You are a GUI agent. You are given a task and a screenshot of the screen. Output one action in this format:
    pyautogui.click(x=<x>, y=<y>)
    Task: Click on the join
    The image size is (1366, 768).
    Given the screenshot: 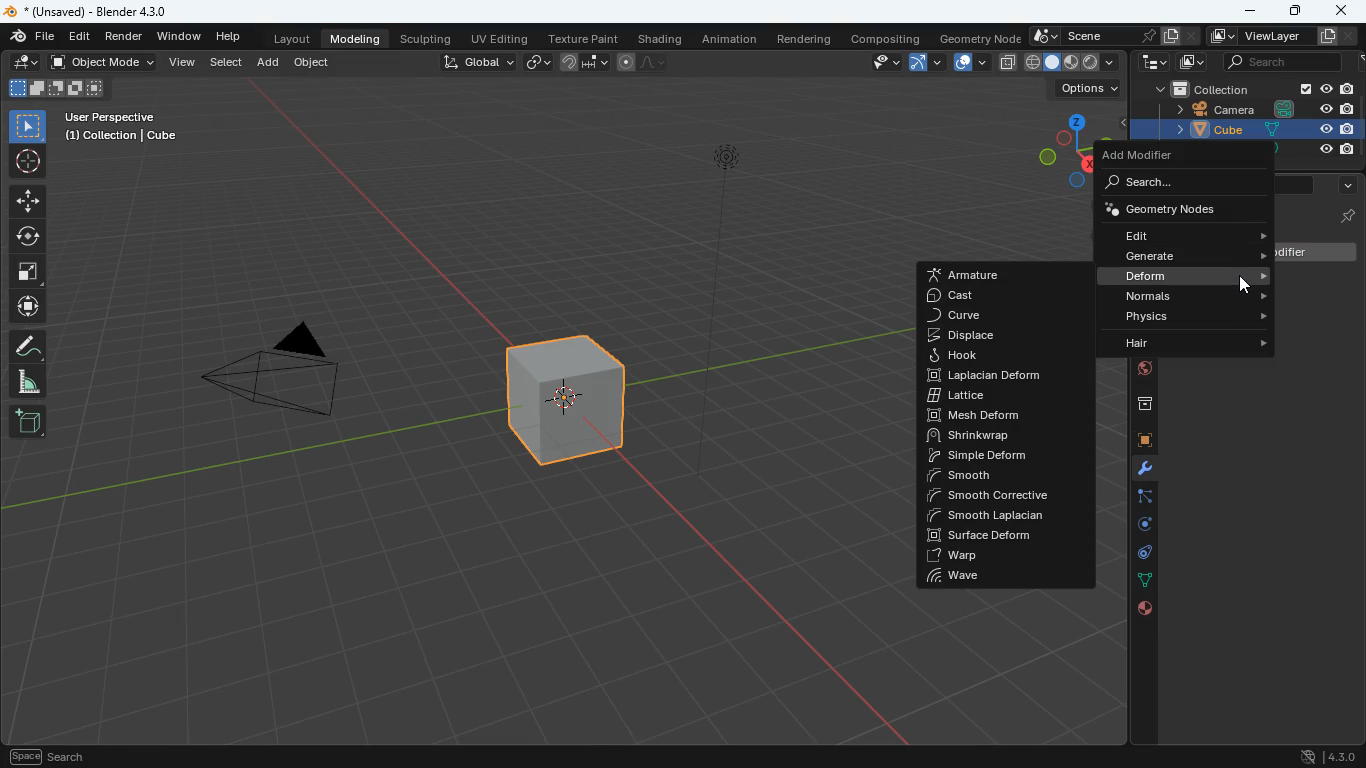 What is the action you would take?
    pyautogui.click(x=585, y=61)
    